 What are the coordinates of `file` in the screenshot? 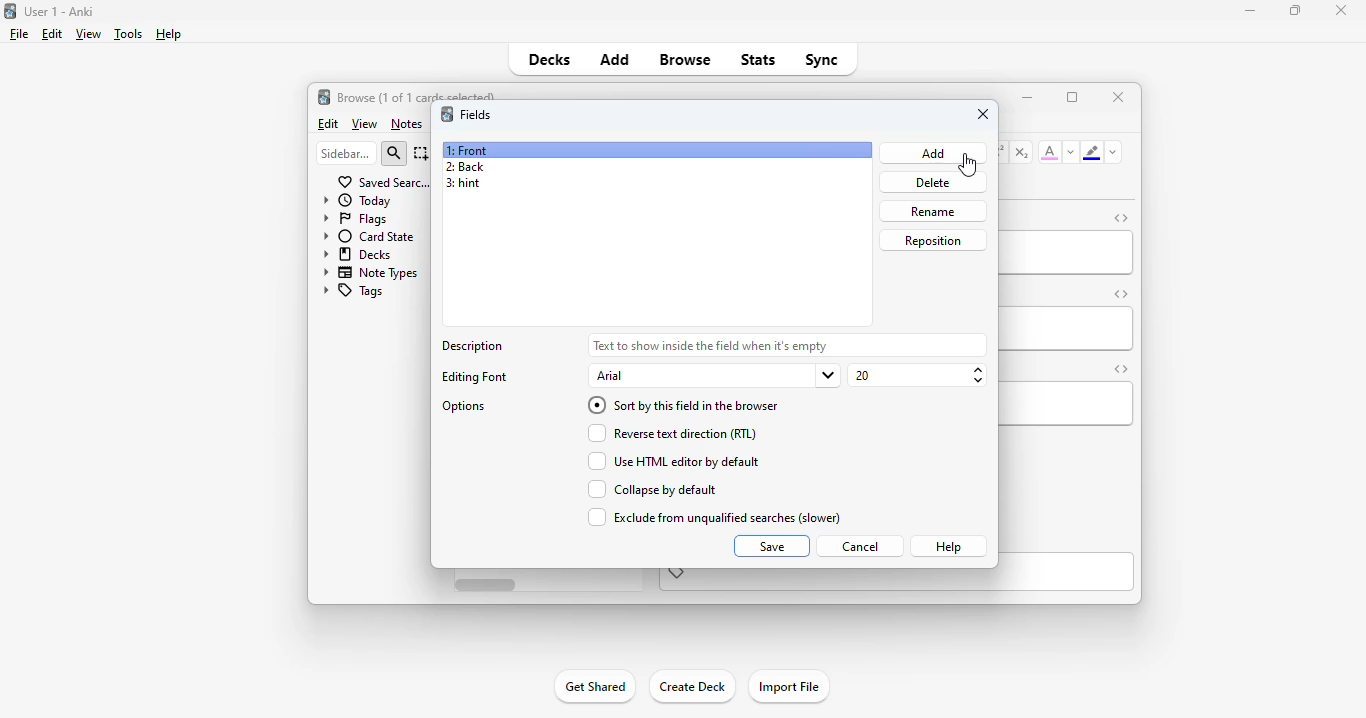 It's located at (19, 34).